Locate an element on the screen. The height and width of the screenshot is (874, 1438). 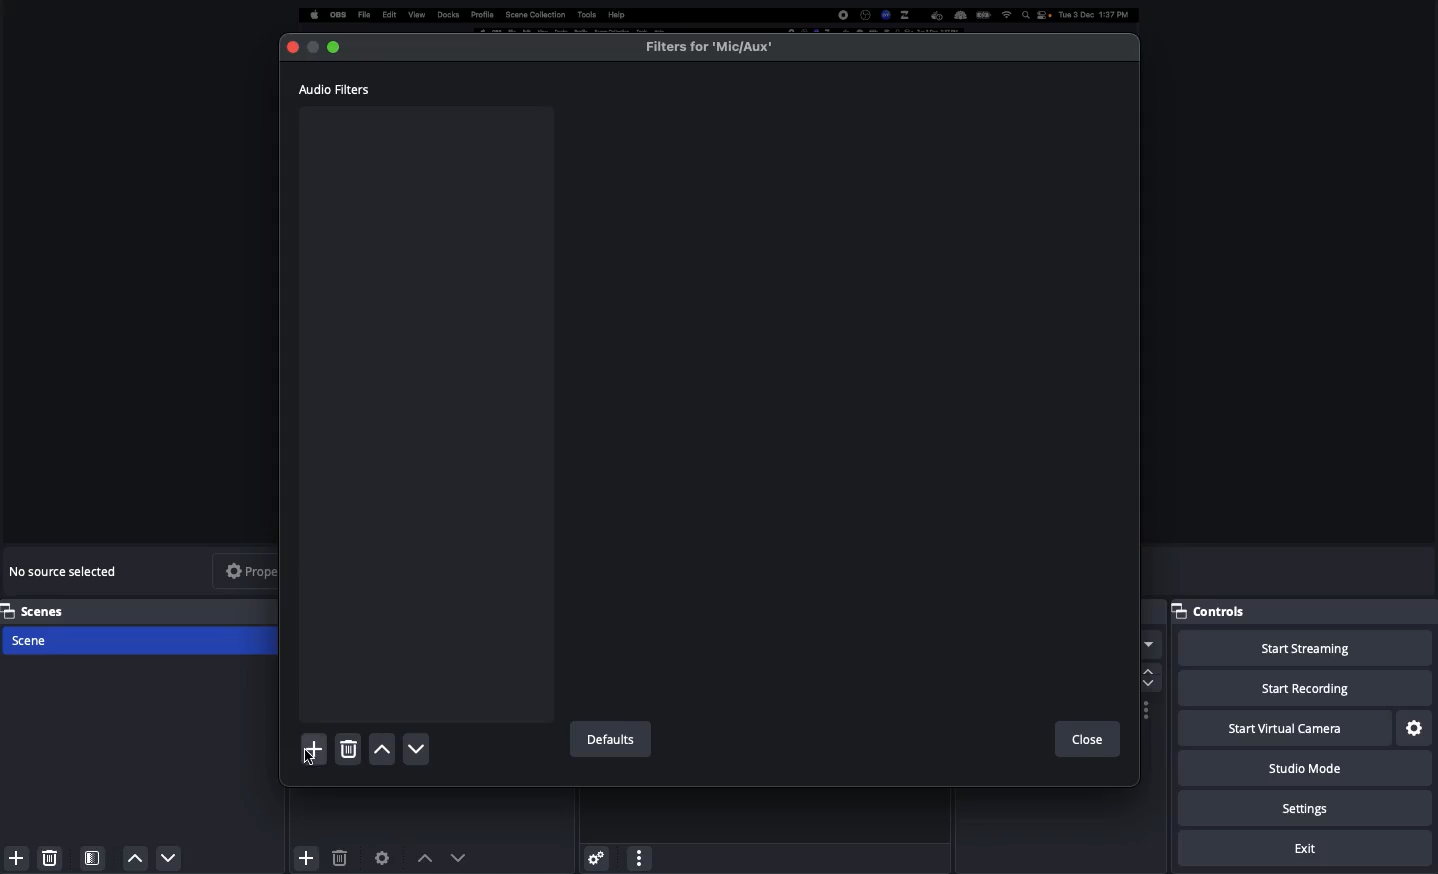
Delete is located at coordinates (50, 854).